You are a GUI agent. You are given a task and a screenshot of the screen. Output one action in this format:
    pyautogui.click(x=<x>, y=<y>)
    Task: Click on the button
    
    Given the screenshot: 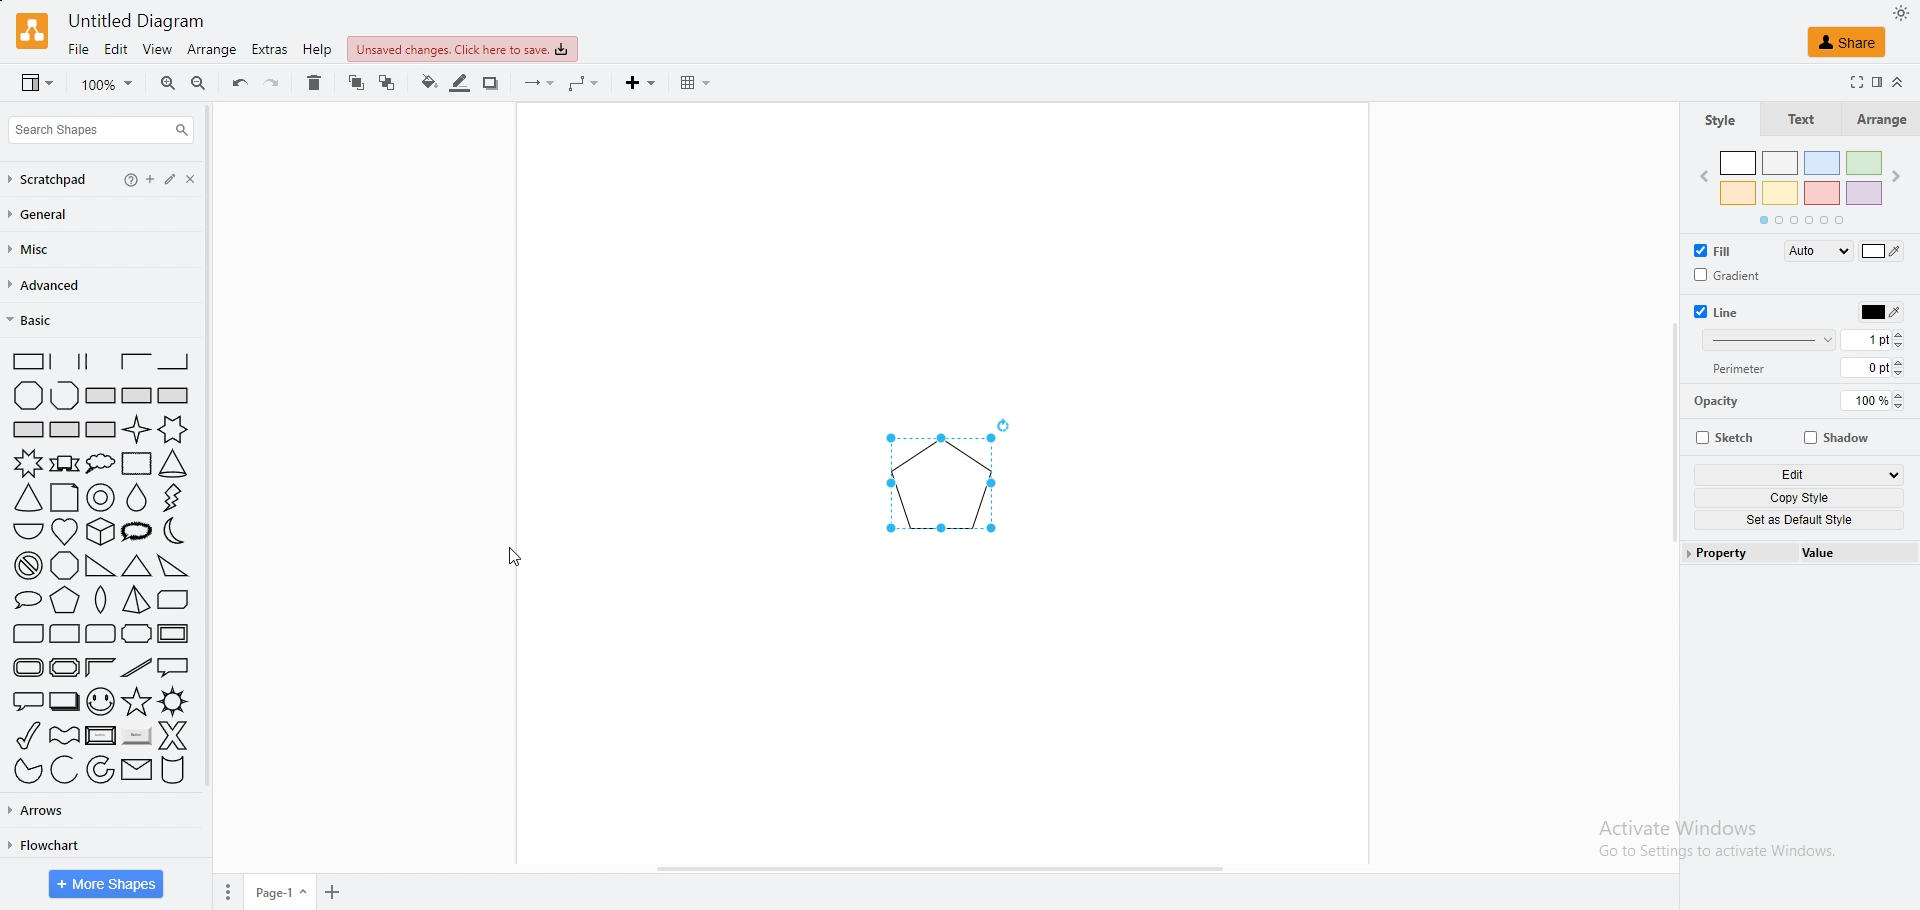 What is the action you would take?
    pyautogui.click(x=100, y=735)
    